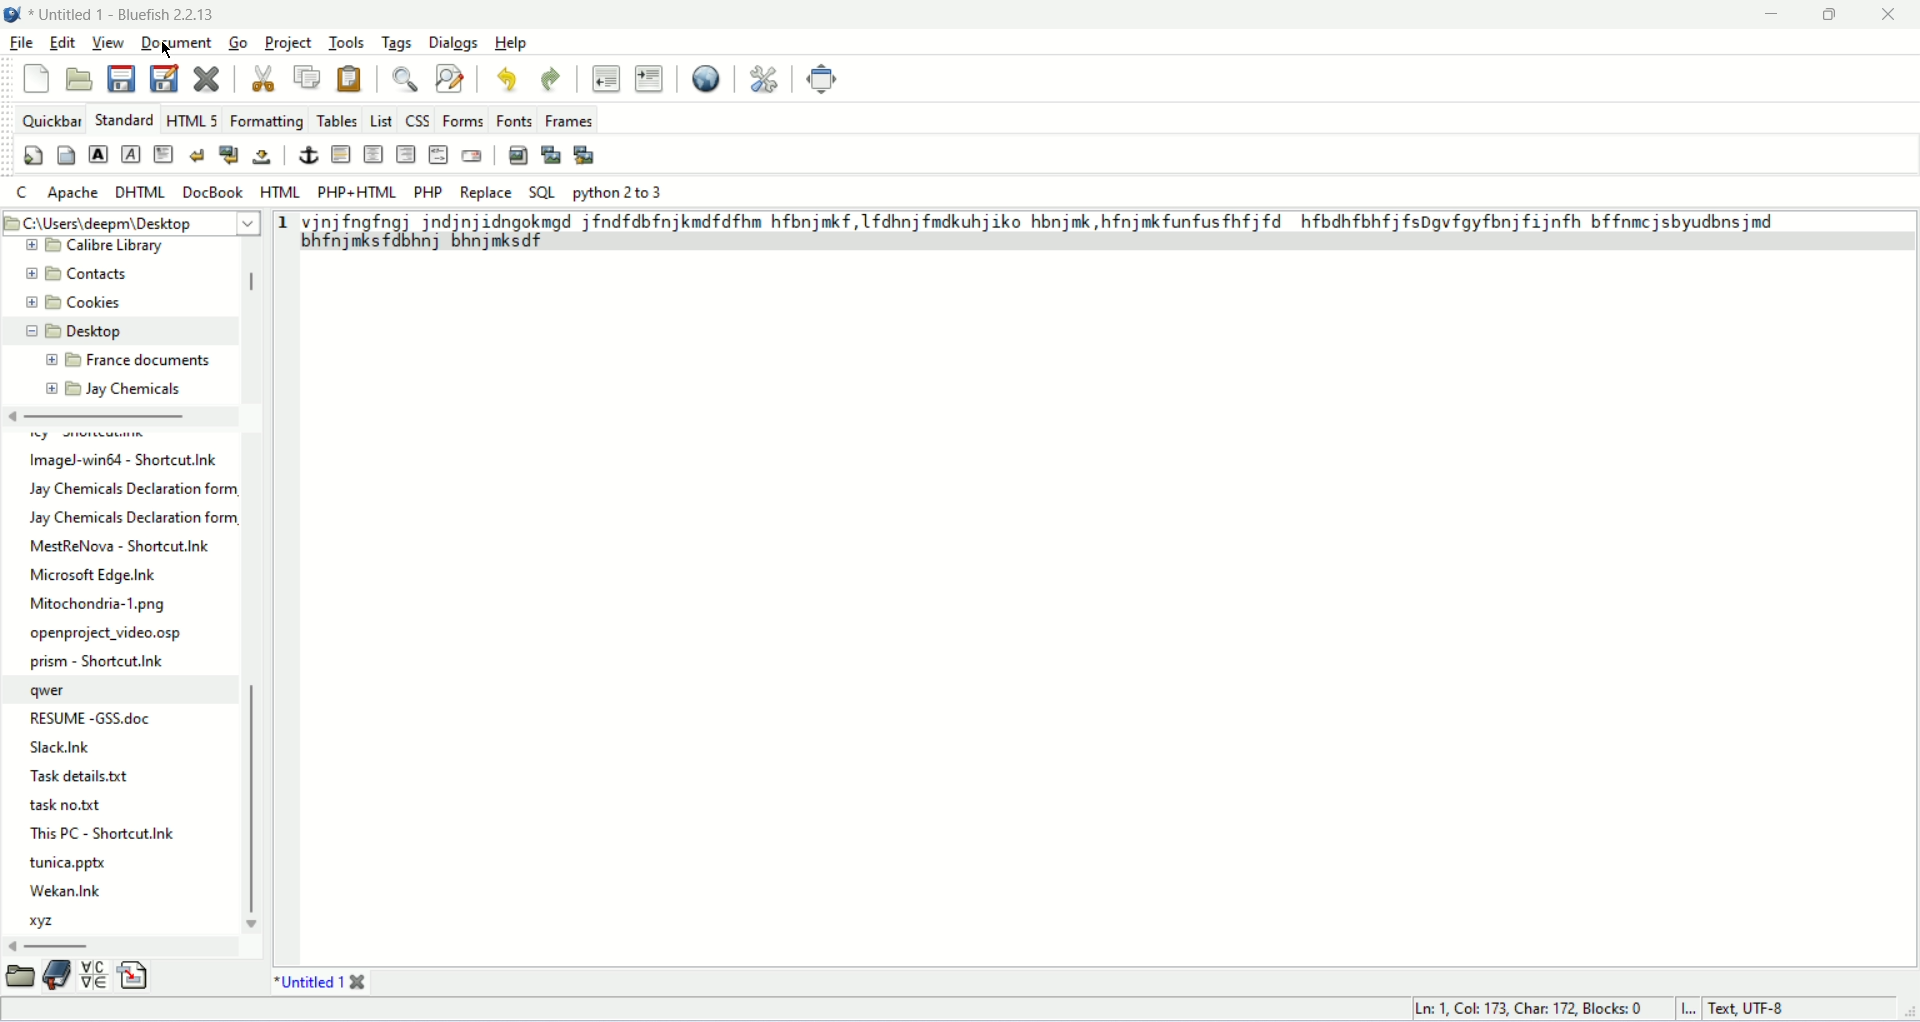  I want to click on bookmark, so click(56, 975).